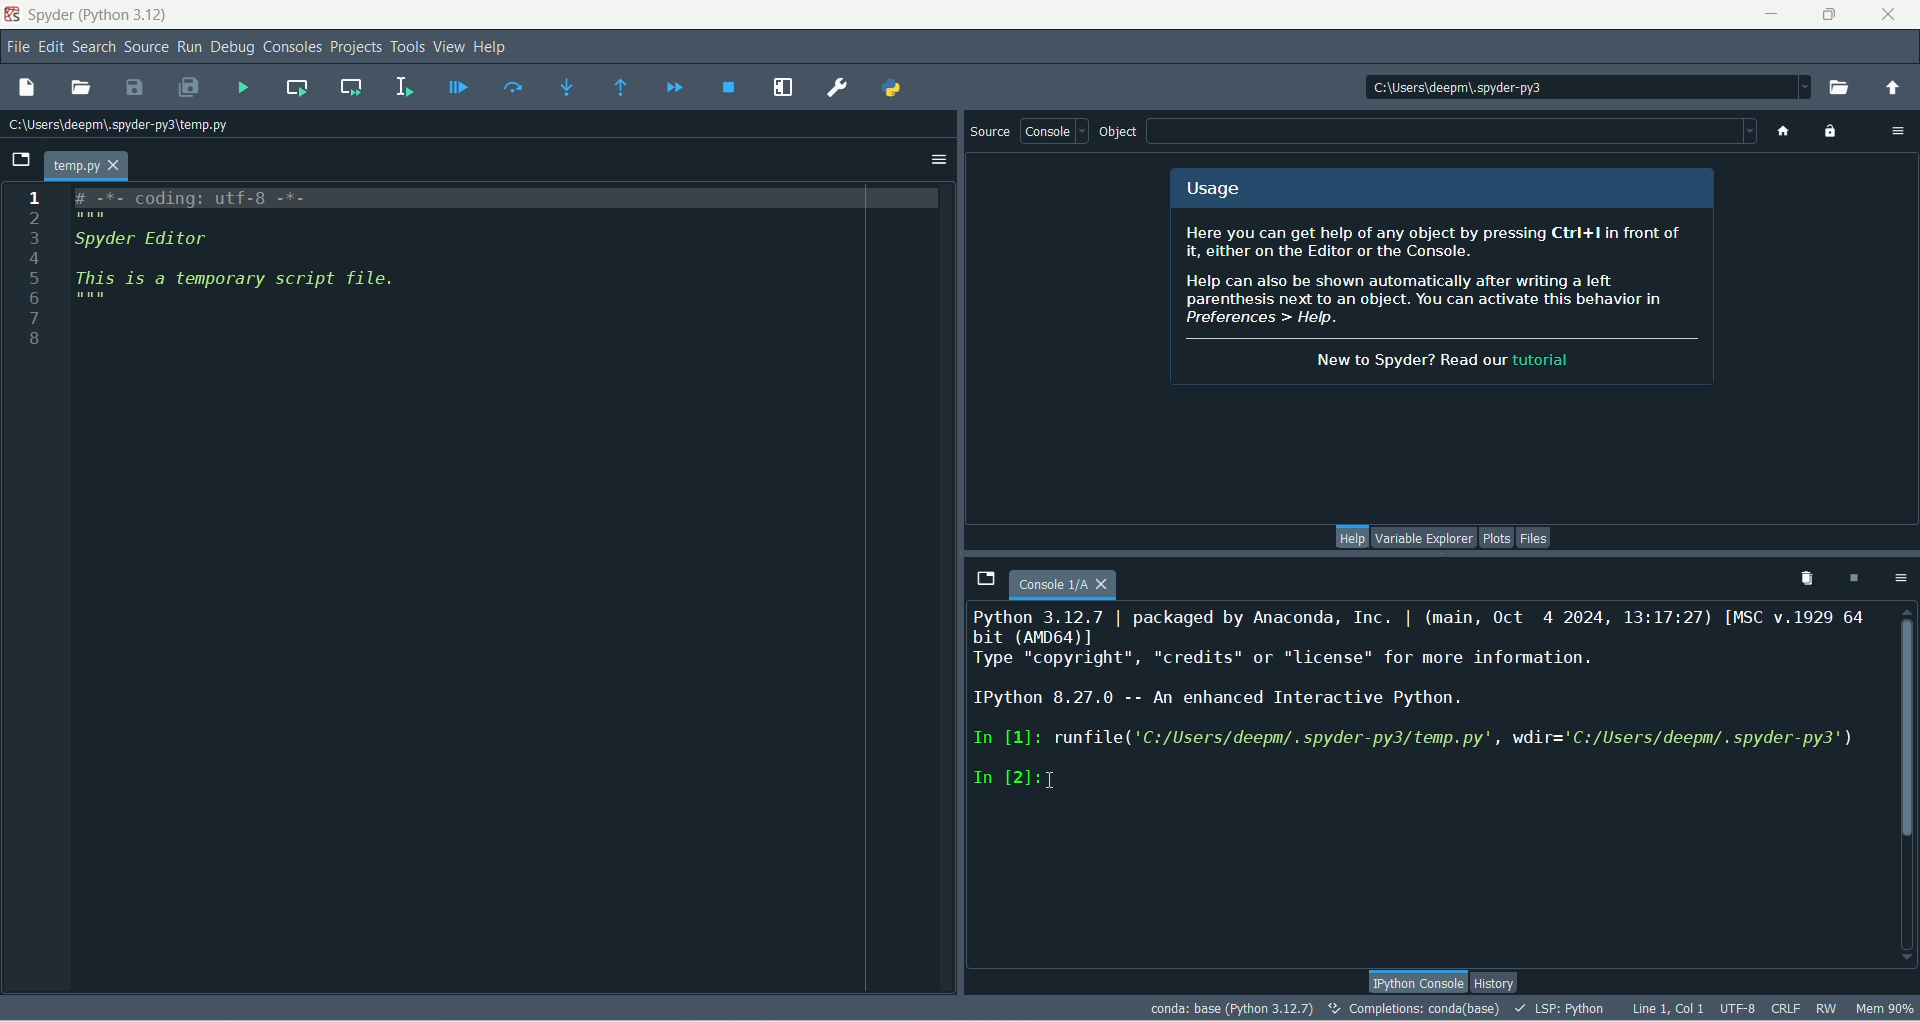 The image size is (1920, 1022). I want to click on continue execution until next breakpoint, so click(674, 88).